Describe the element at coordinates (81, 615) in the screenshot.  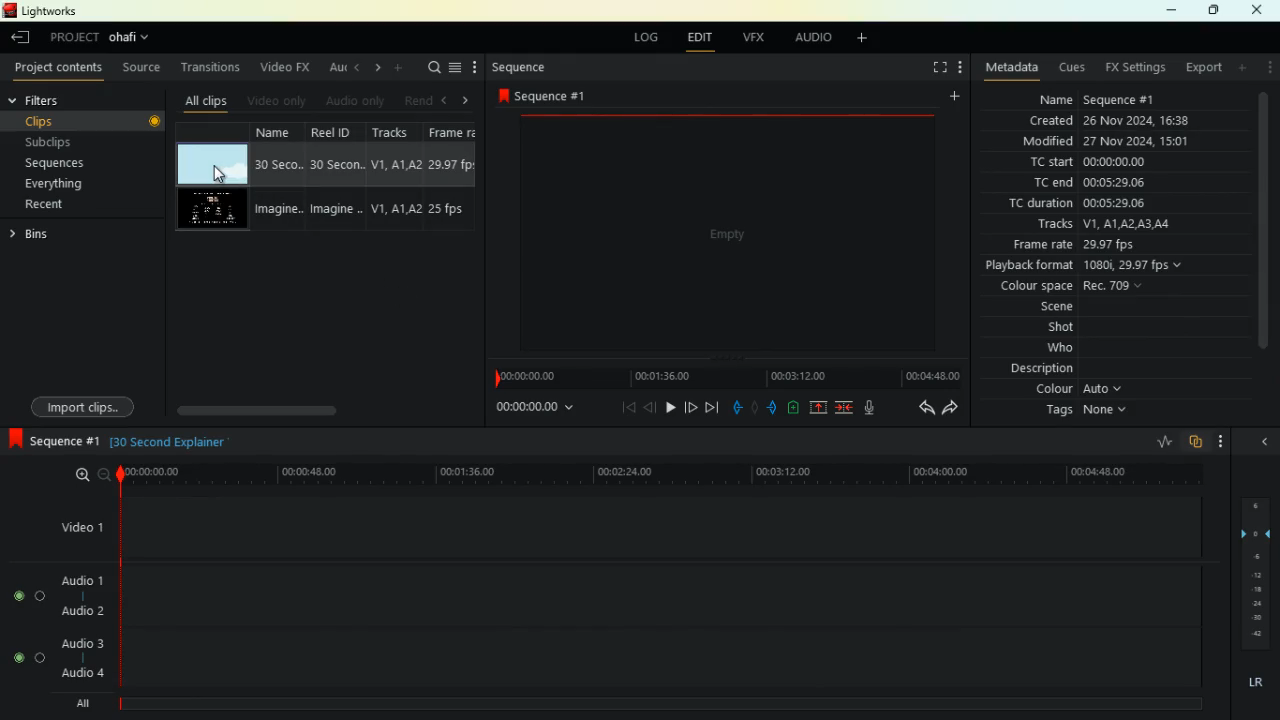
I see `audio 2` at that location.